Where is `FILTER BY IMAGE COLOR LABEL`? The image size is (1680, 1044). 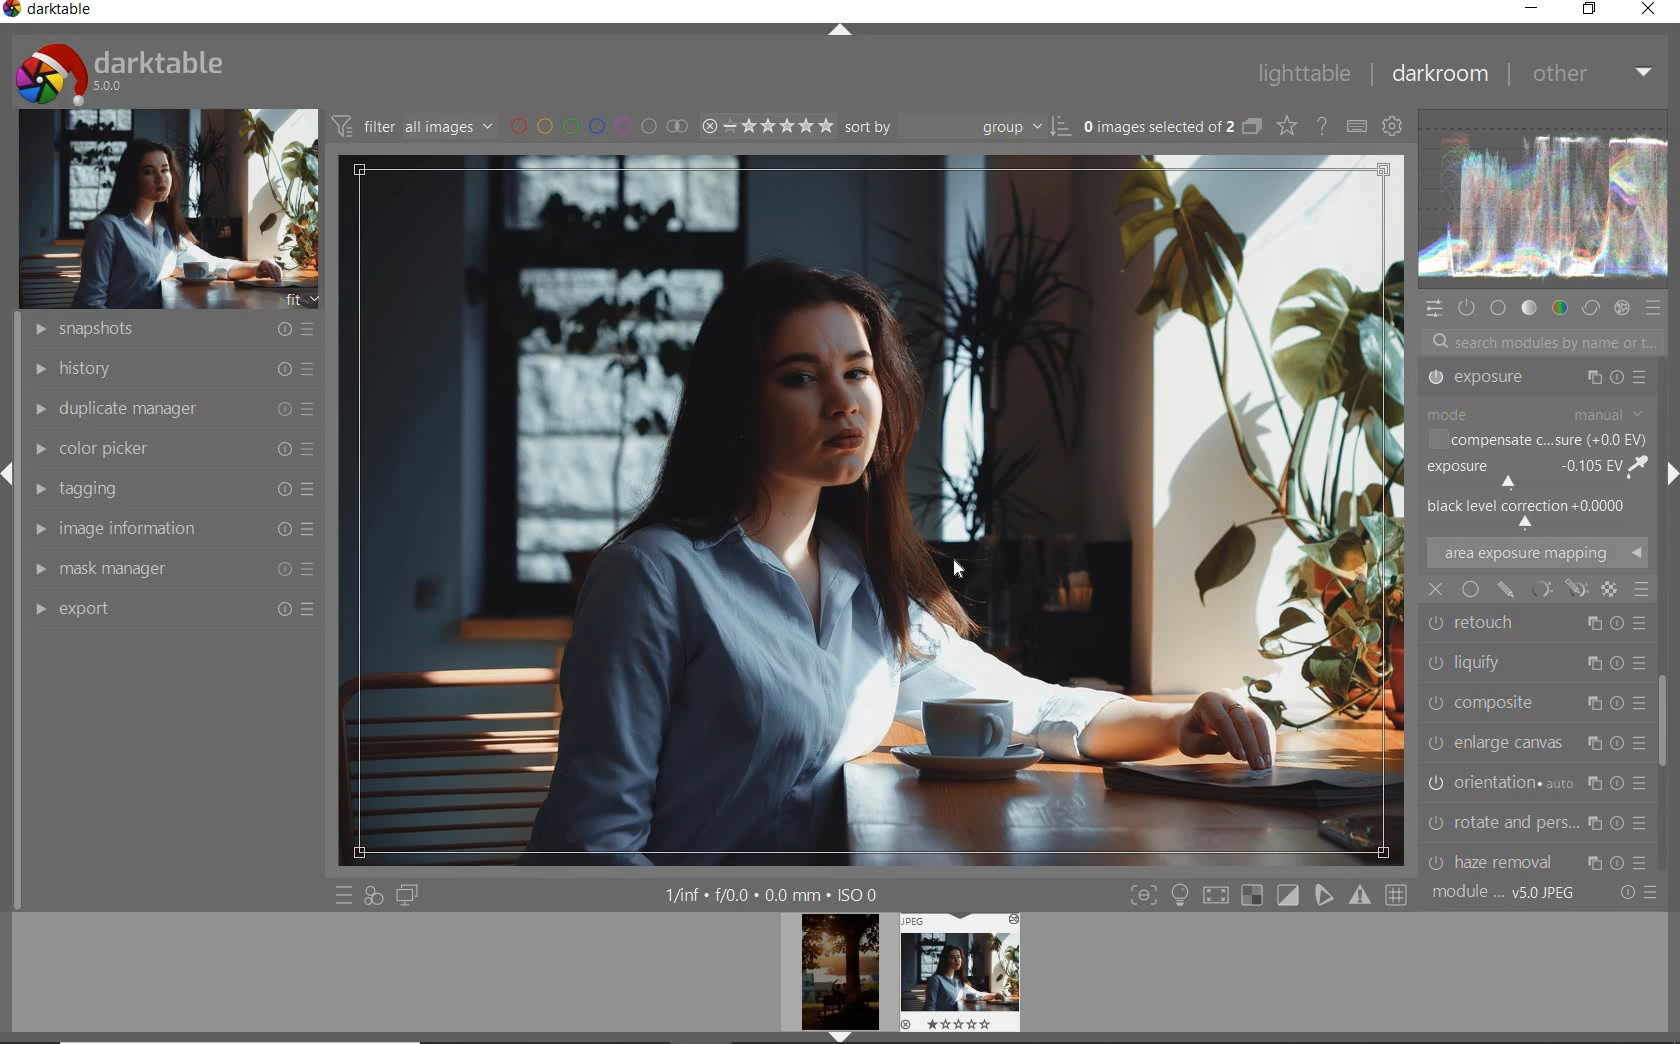
FILTER BY IMAGE COLOR LABEL is located at coordinates (596, 127).